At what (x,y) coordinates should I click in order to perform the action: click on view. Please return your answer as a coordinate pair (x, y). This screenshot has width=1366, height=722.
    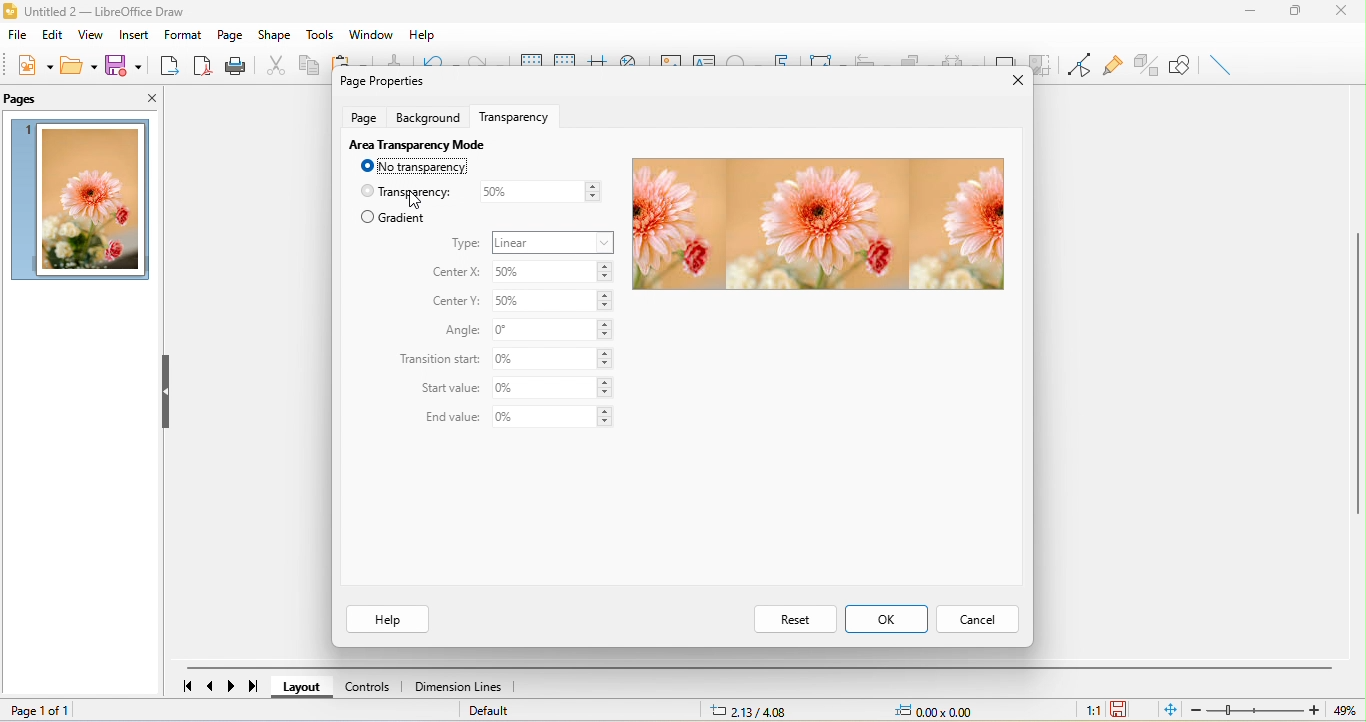
    Looking at the image, I should click on (94, 34).